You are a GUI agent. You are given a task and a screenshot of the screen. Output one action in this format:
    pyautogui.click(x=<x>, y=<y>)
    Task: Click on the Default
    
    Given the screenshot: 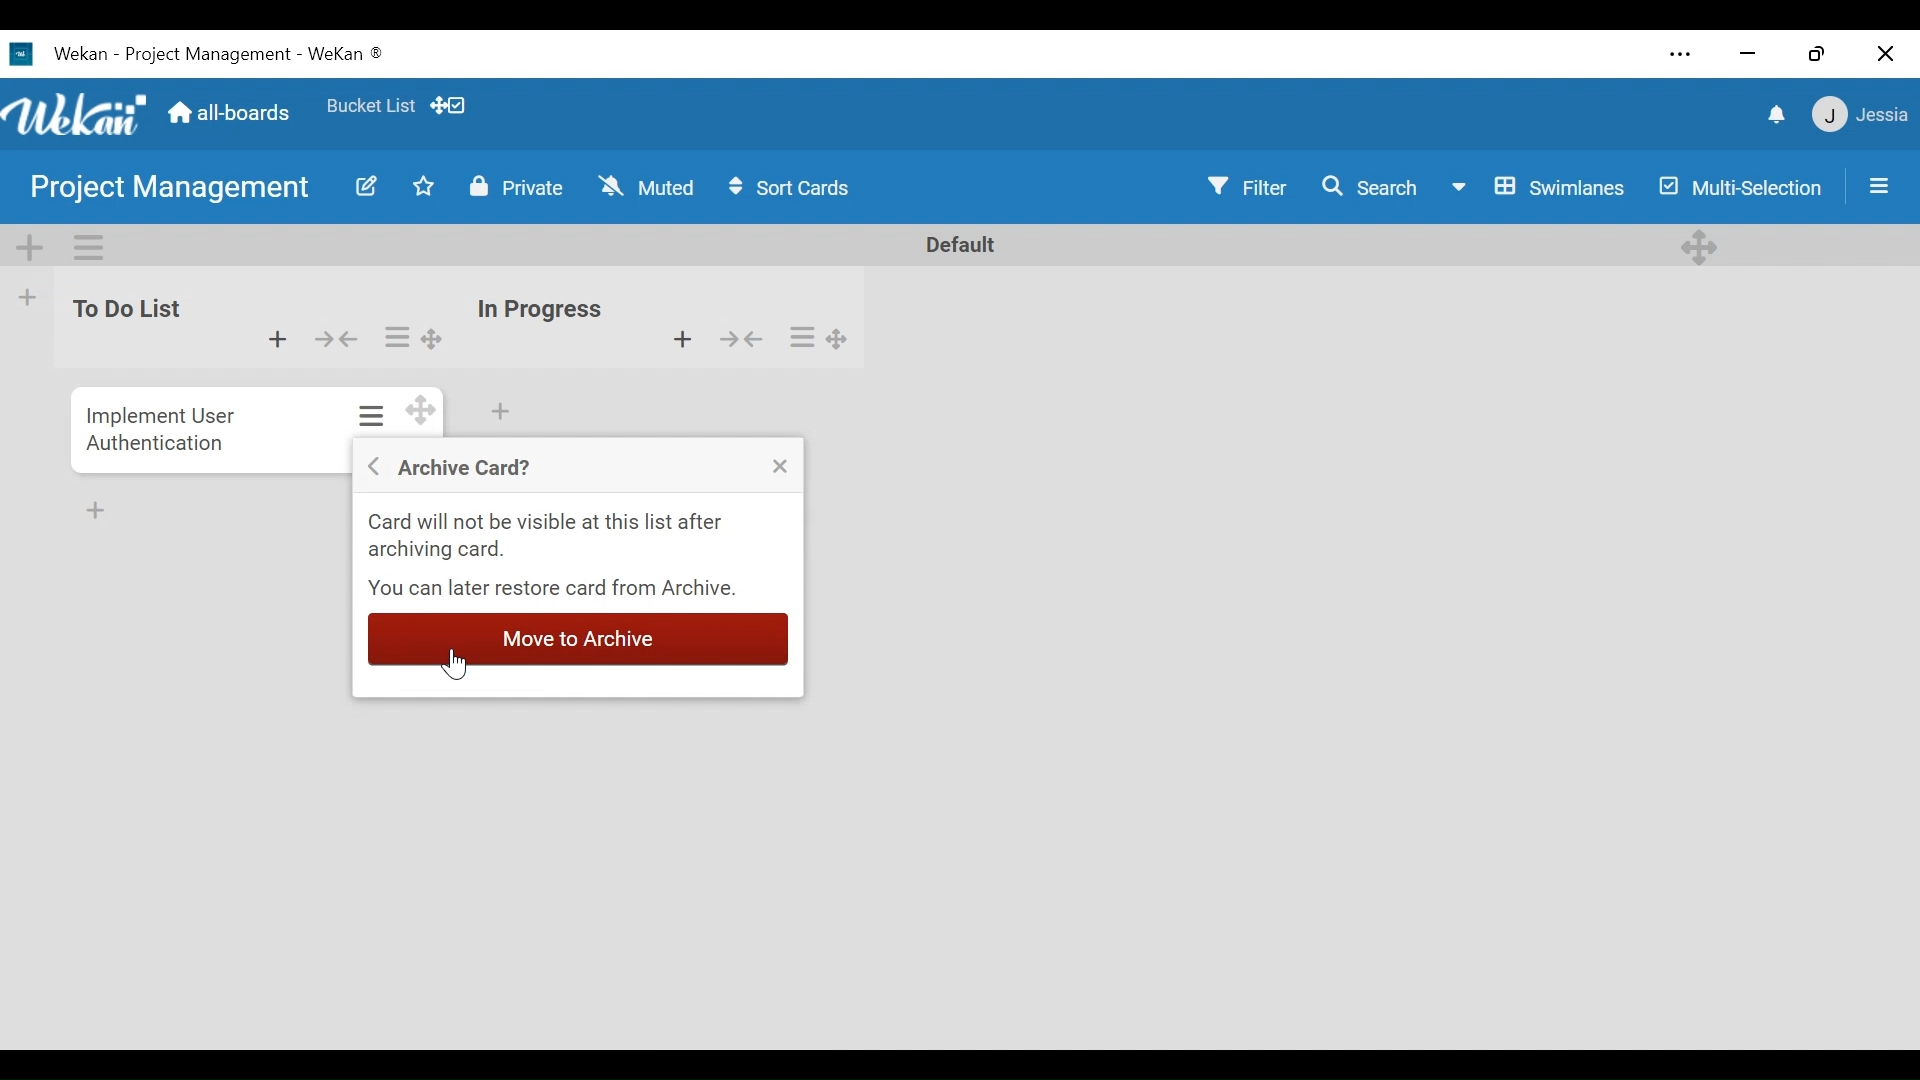 What is the action you would take?
    pyautogui.click(x=955, y=244)
    